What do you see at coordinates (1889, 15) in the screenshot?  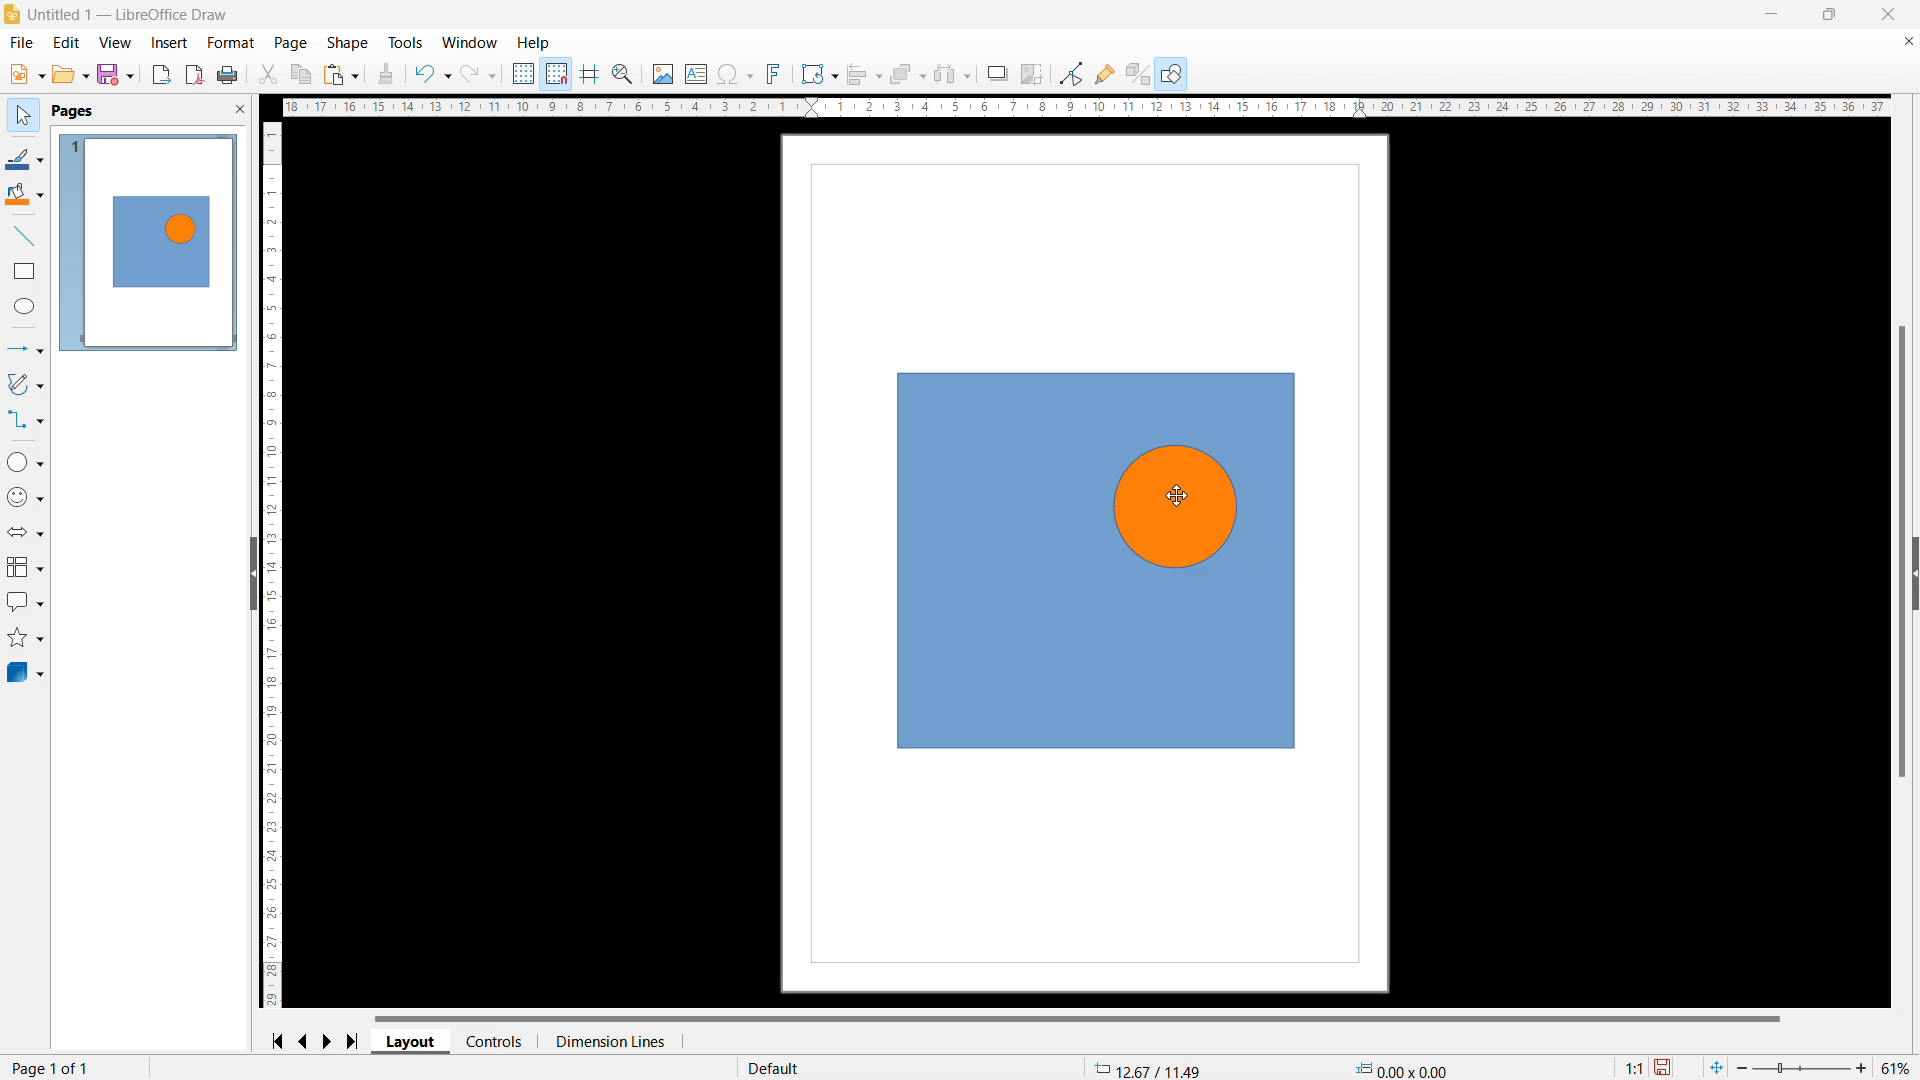 I see `close` at bounding box center [1889, 15].